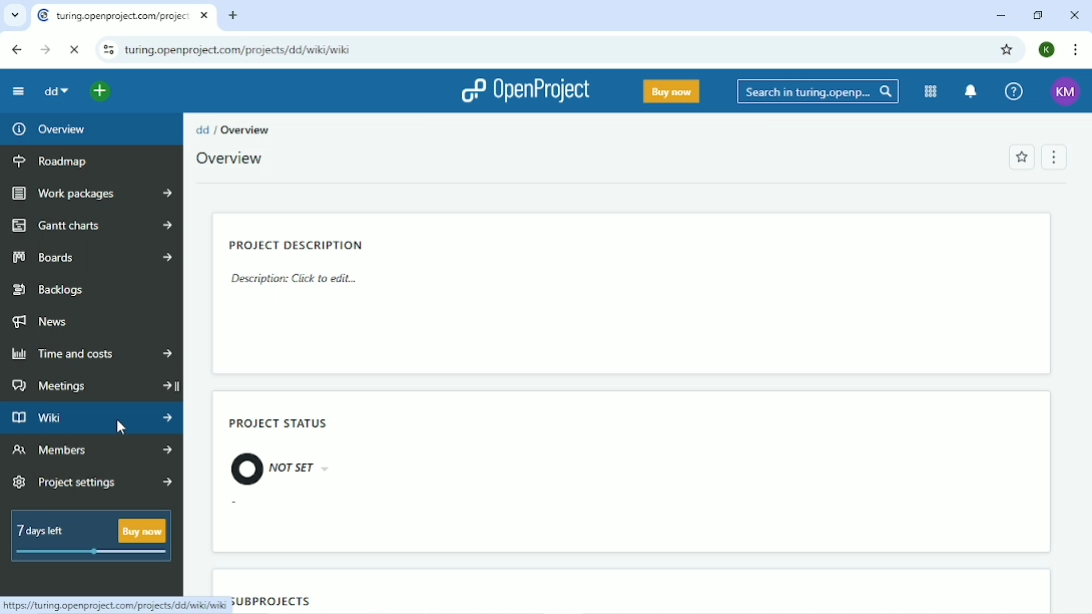  What do you see at coordinates (999, 15) in the screenshot?
I see `Minimize` at bounding box center [999, 15].